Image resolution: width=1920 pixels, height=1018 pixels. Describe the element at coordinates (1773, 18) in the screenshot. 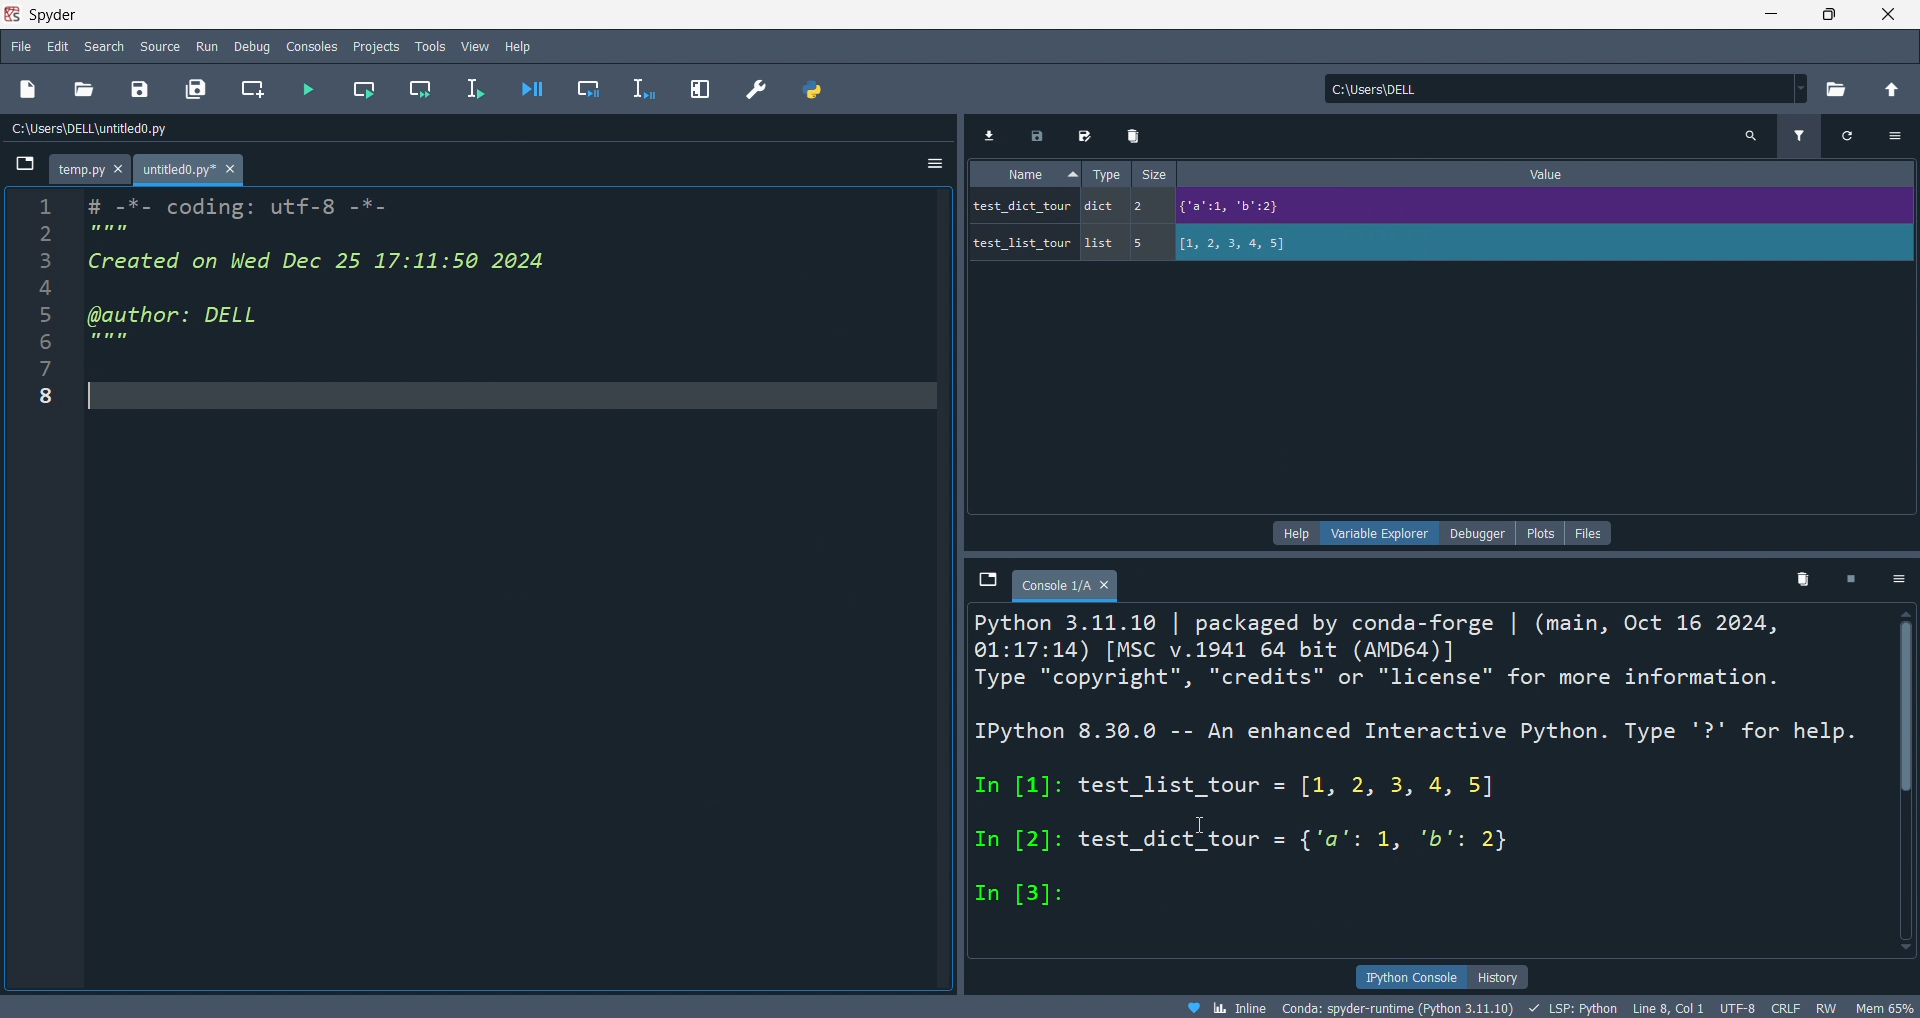

I see `minimize` at that location.